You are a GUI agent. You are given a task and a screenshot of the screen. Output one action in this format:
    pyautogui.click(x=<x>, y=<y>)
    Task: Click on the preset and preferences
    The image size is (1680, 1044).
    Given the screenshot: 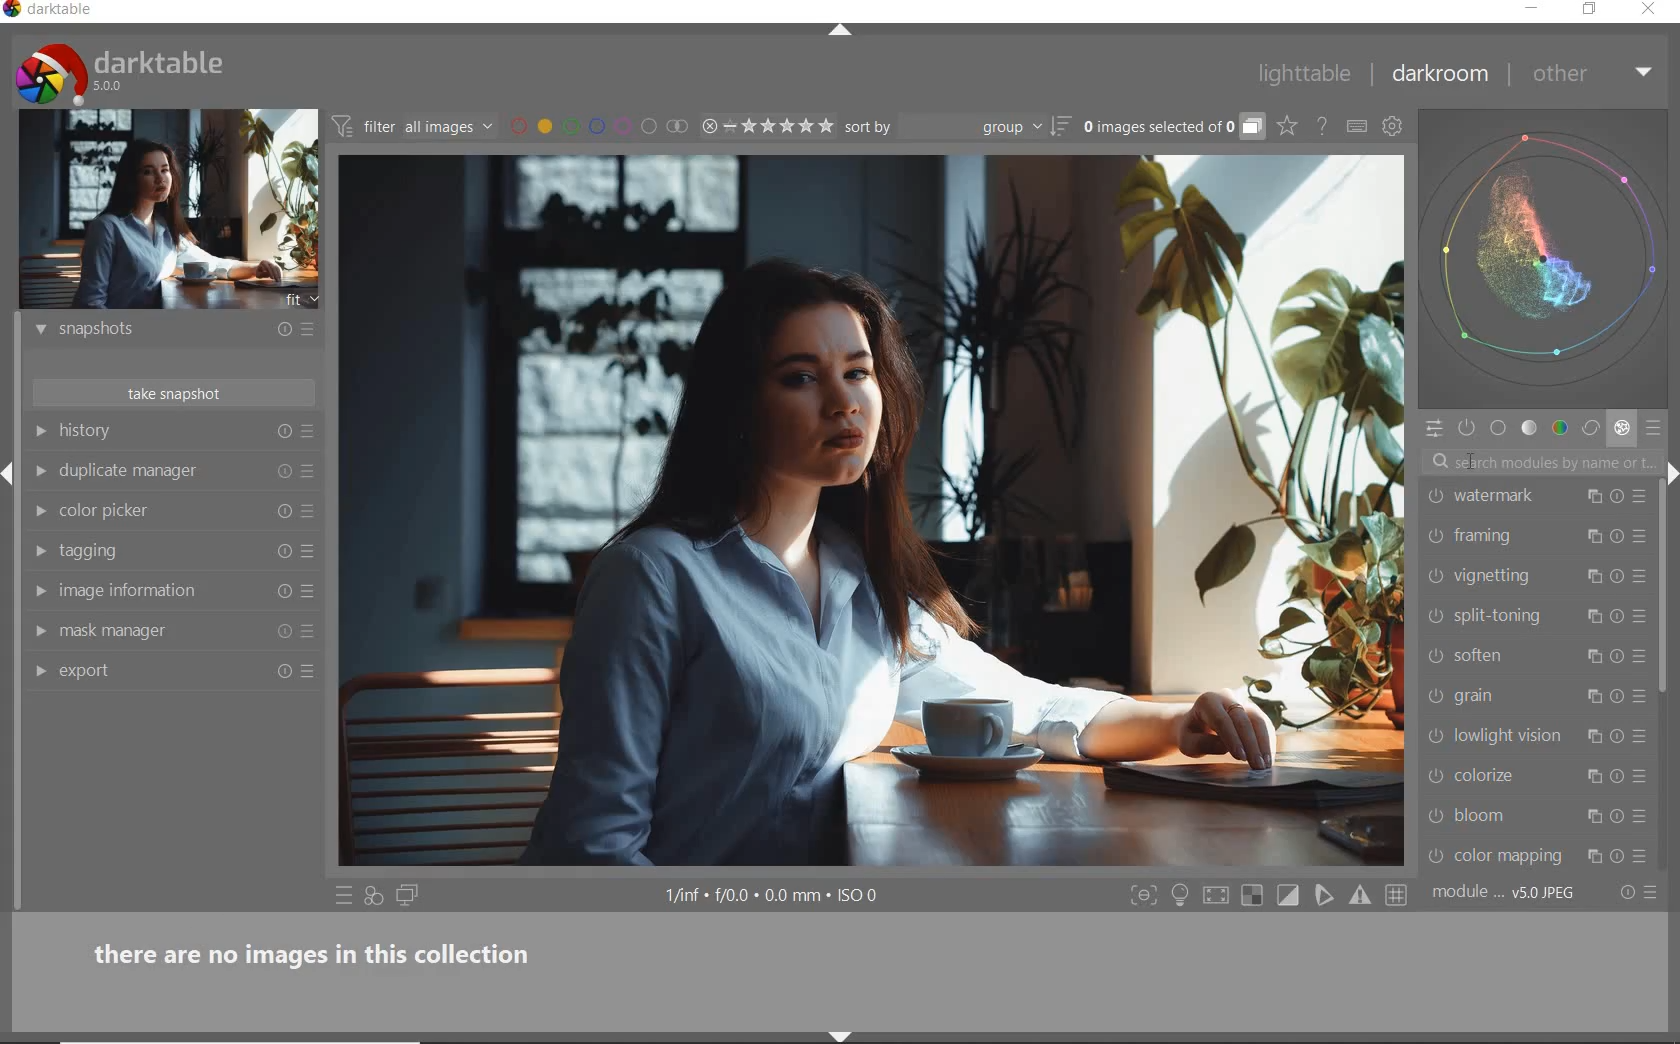 What is the action you would take?
    pyautogui.click(x=1643, y=697)
    